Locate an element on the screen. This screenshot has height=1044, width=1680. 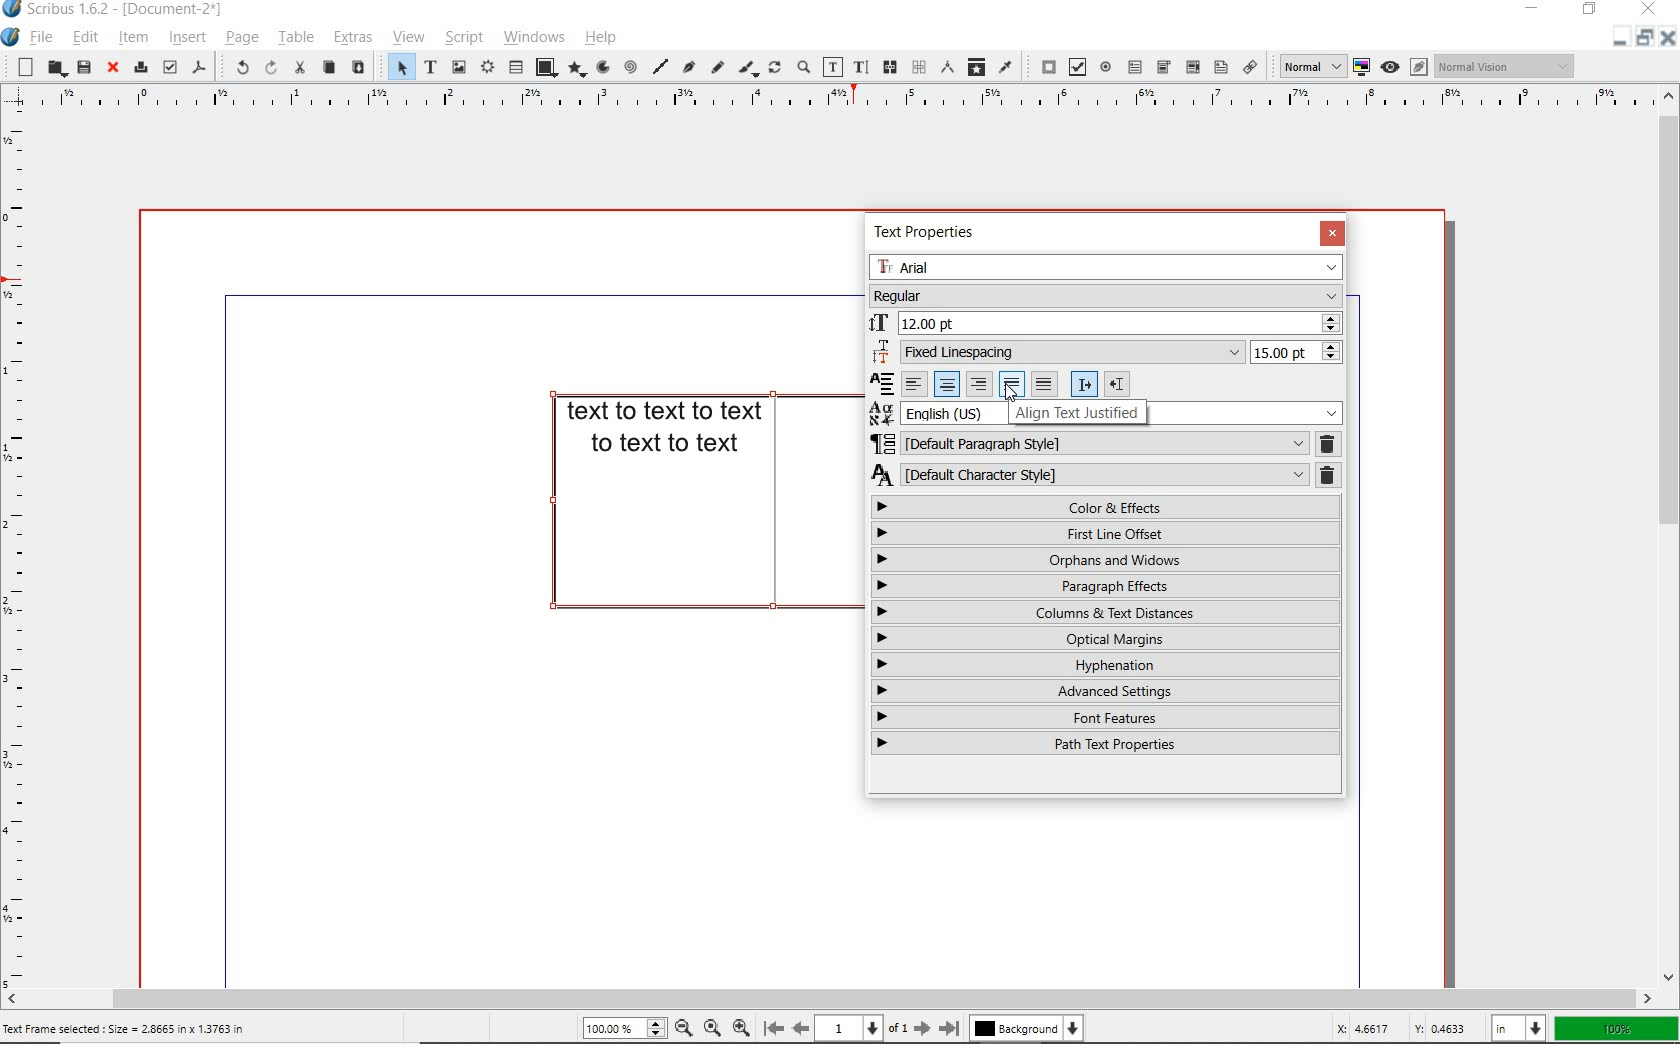
polygon is located at coordinates (574, 68).